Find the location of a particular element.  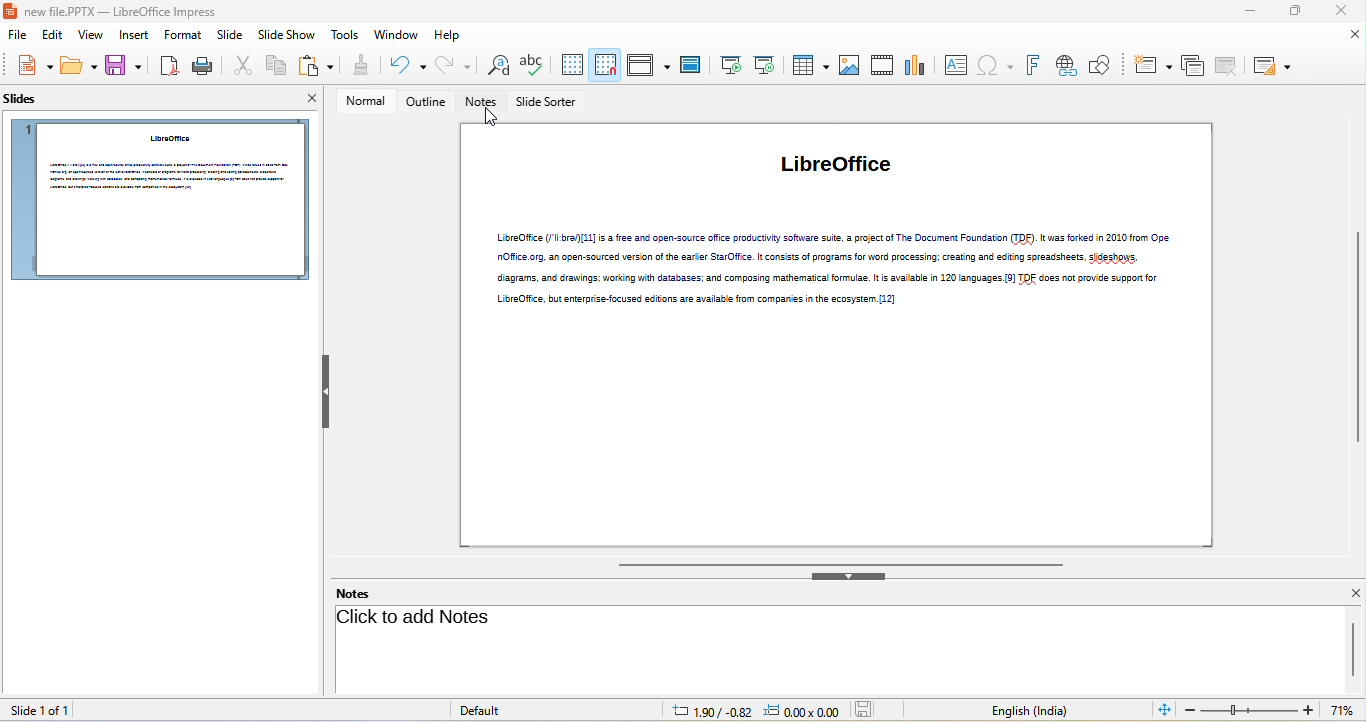

table is located at coordinates (808, 64).